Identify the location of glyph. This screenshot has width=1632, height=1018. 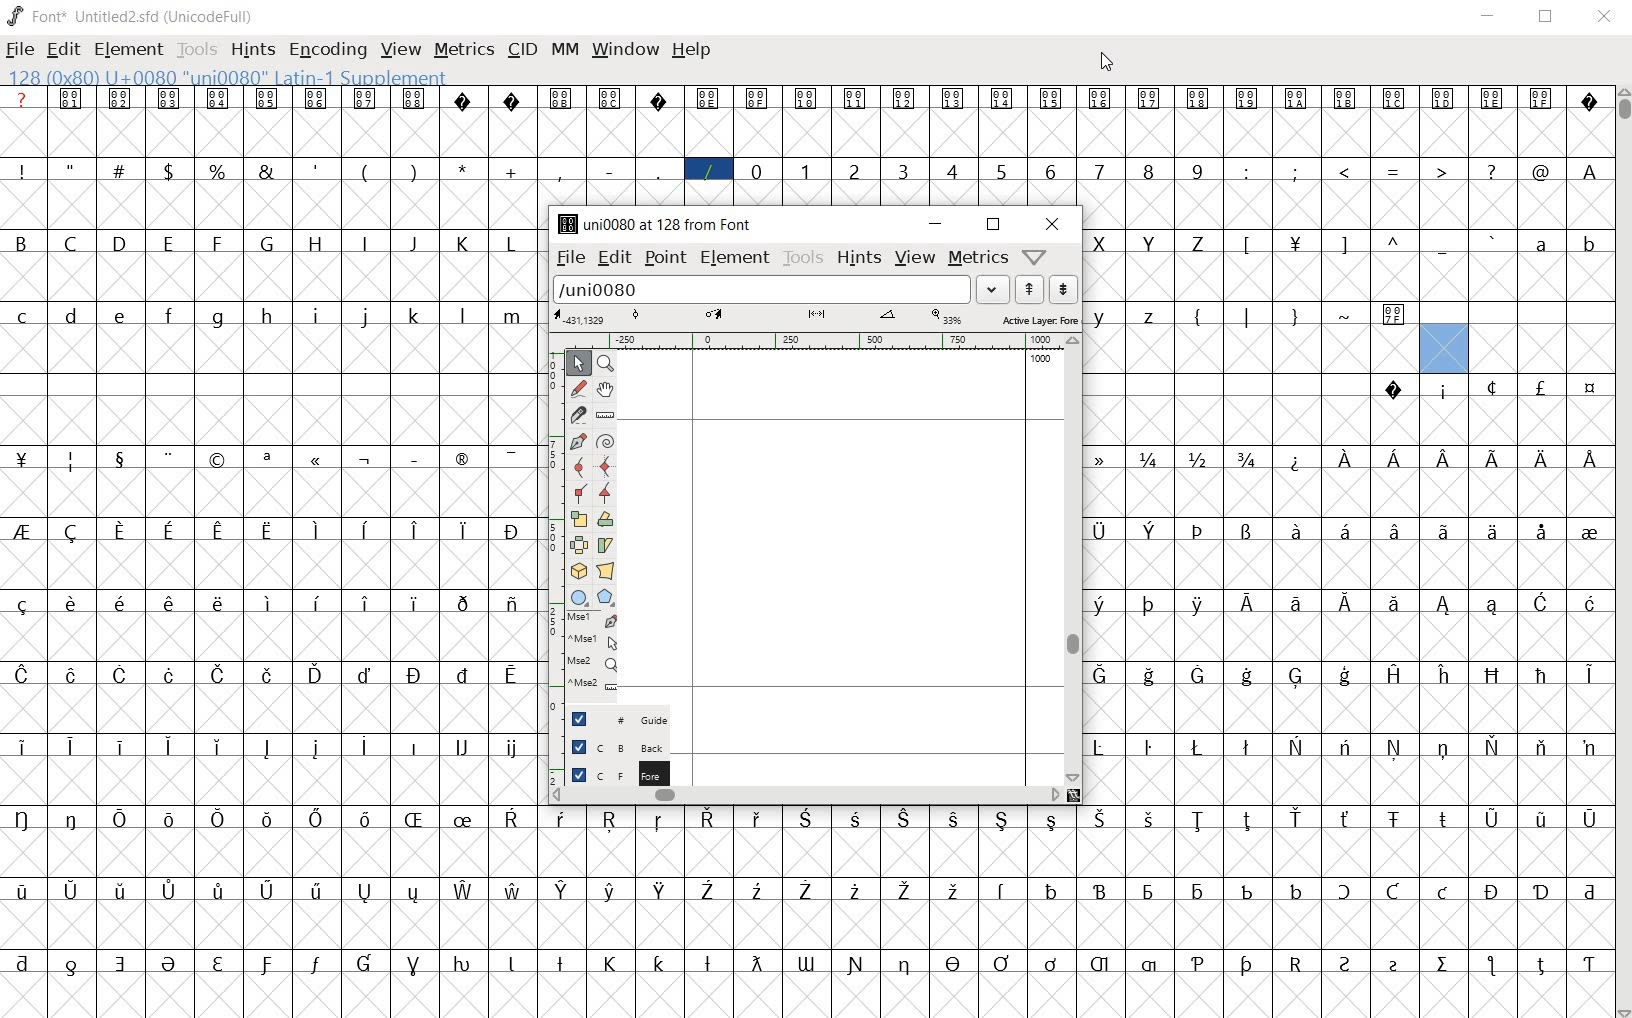
(316, 244).